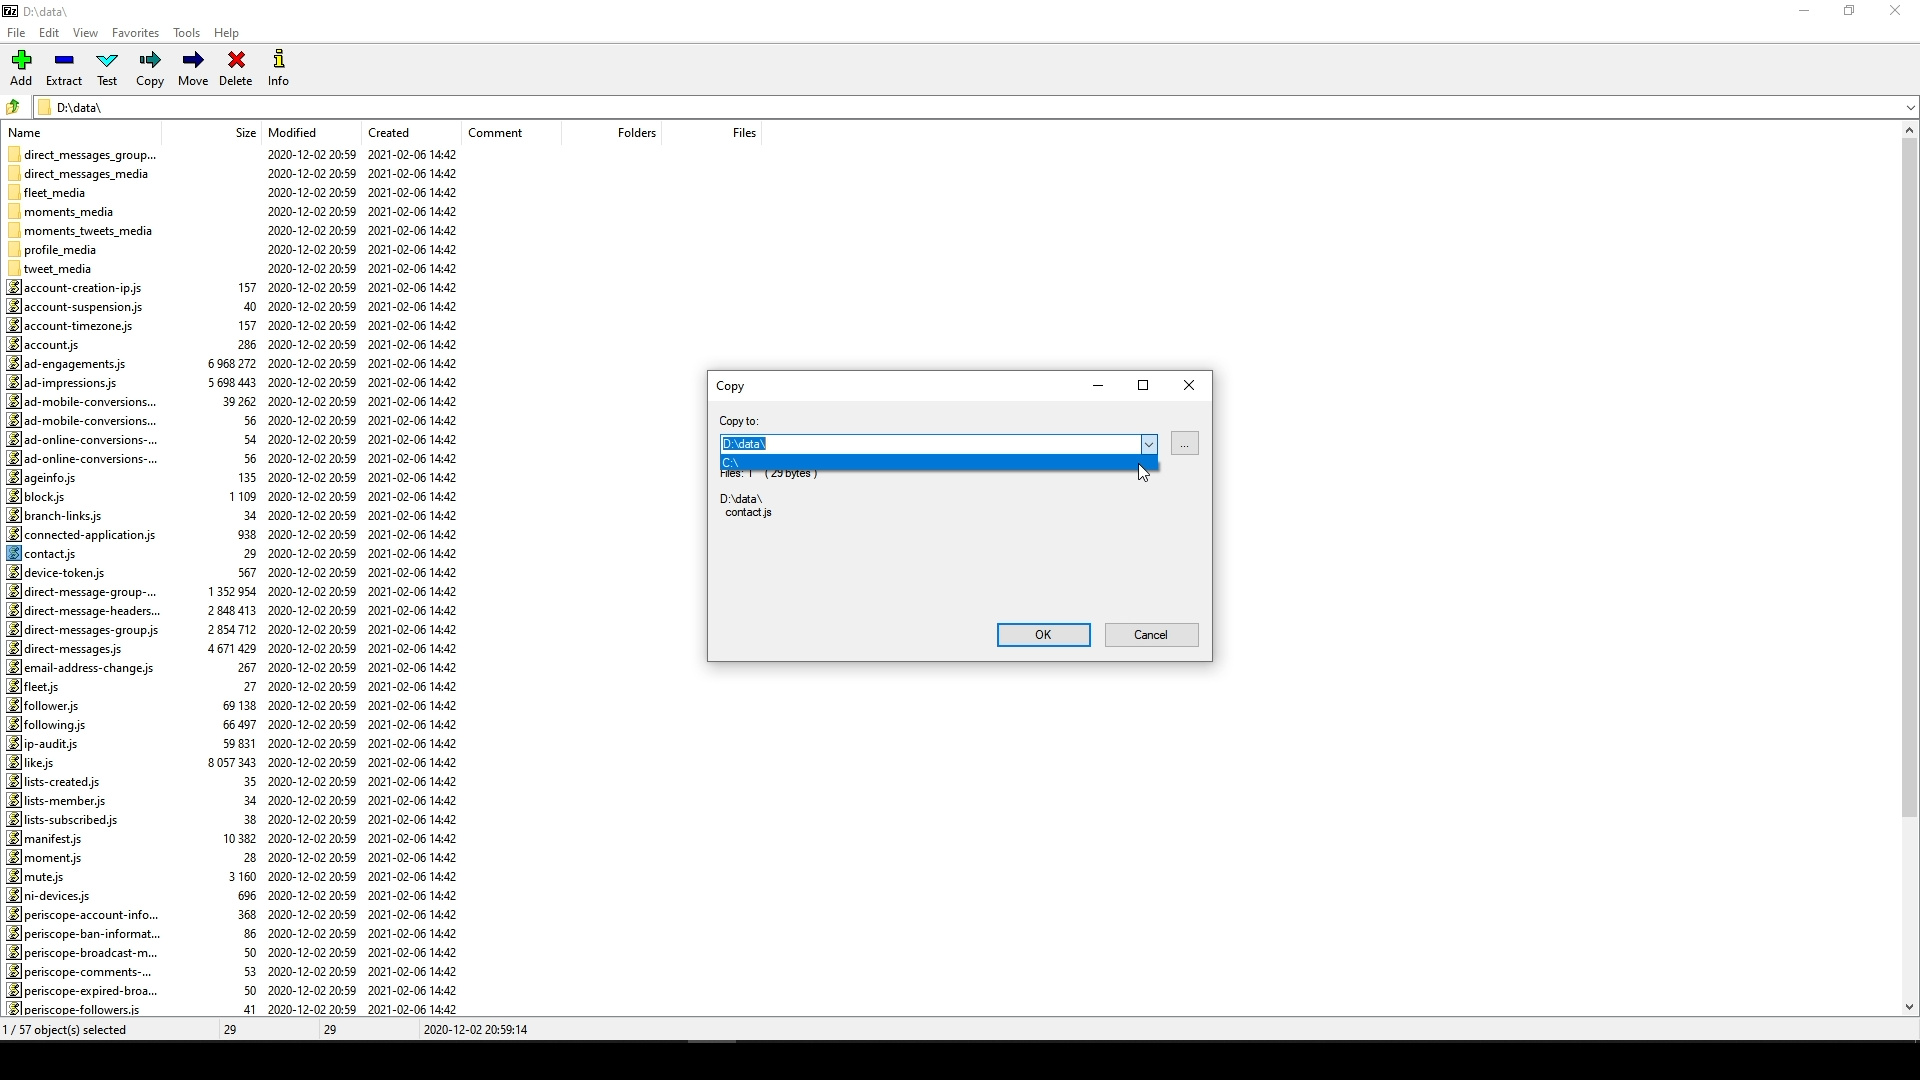 This screenshot has height=1080, width=1920. I want to click on 2020-12-02 20:59:14, so click(480, 1031).